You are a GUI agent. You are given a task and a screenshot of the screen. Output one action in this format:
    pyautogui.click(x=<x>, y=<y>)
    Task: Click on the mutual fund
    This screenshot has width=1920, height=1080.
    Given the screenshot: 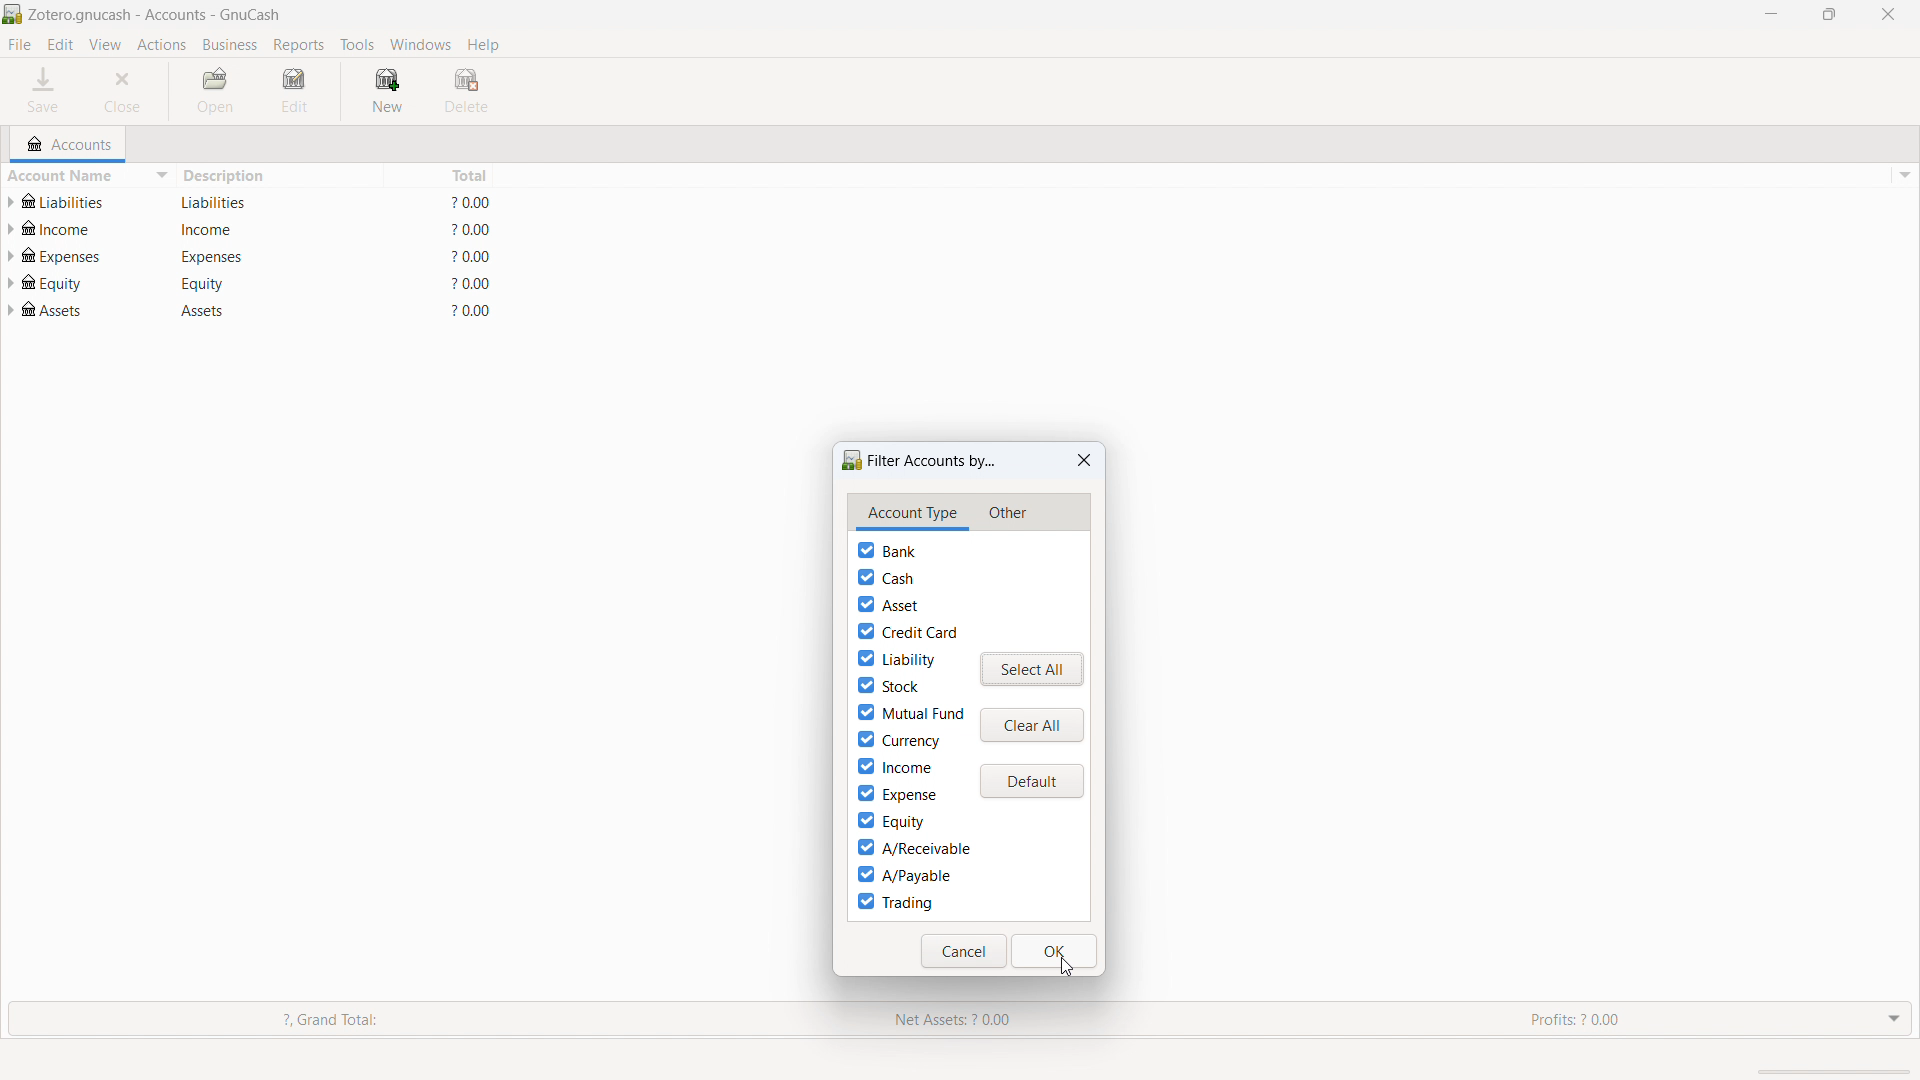 What is the action you would take?
    pyautogui.click(x=910, y=712)
    